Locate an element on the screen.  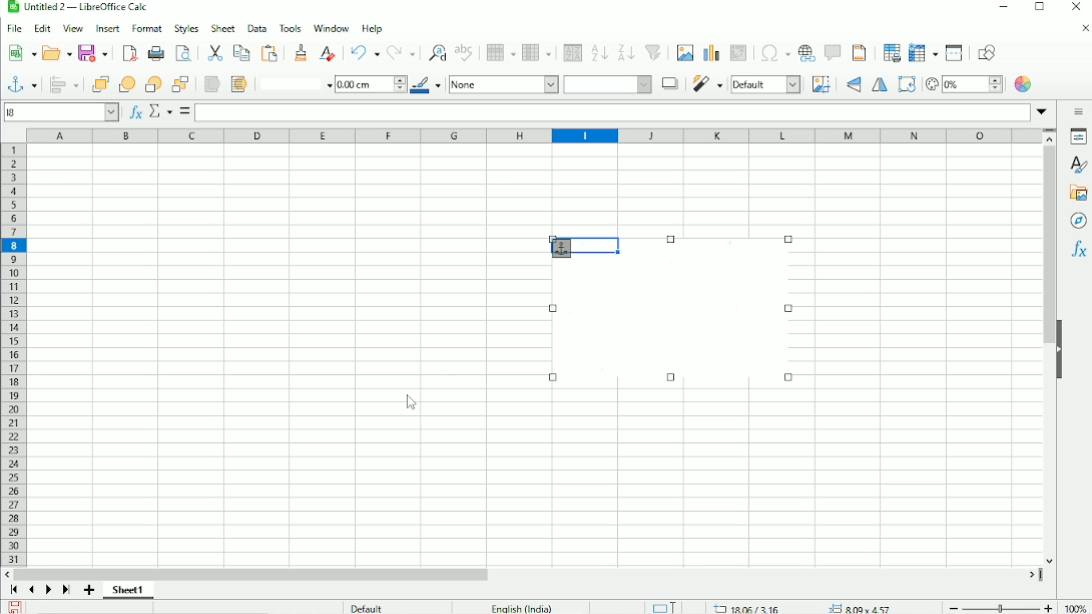
Clone formatting is located at coordinates (304, 51).